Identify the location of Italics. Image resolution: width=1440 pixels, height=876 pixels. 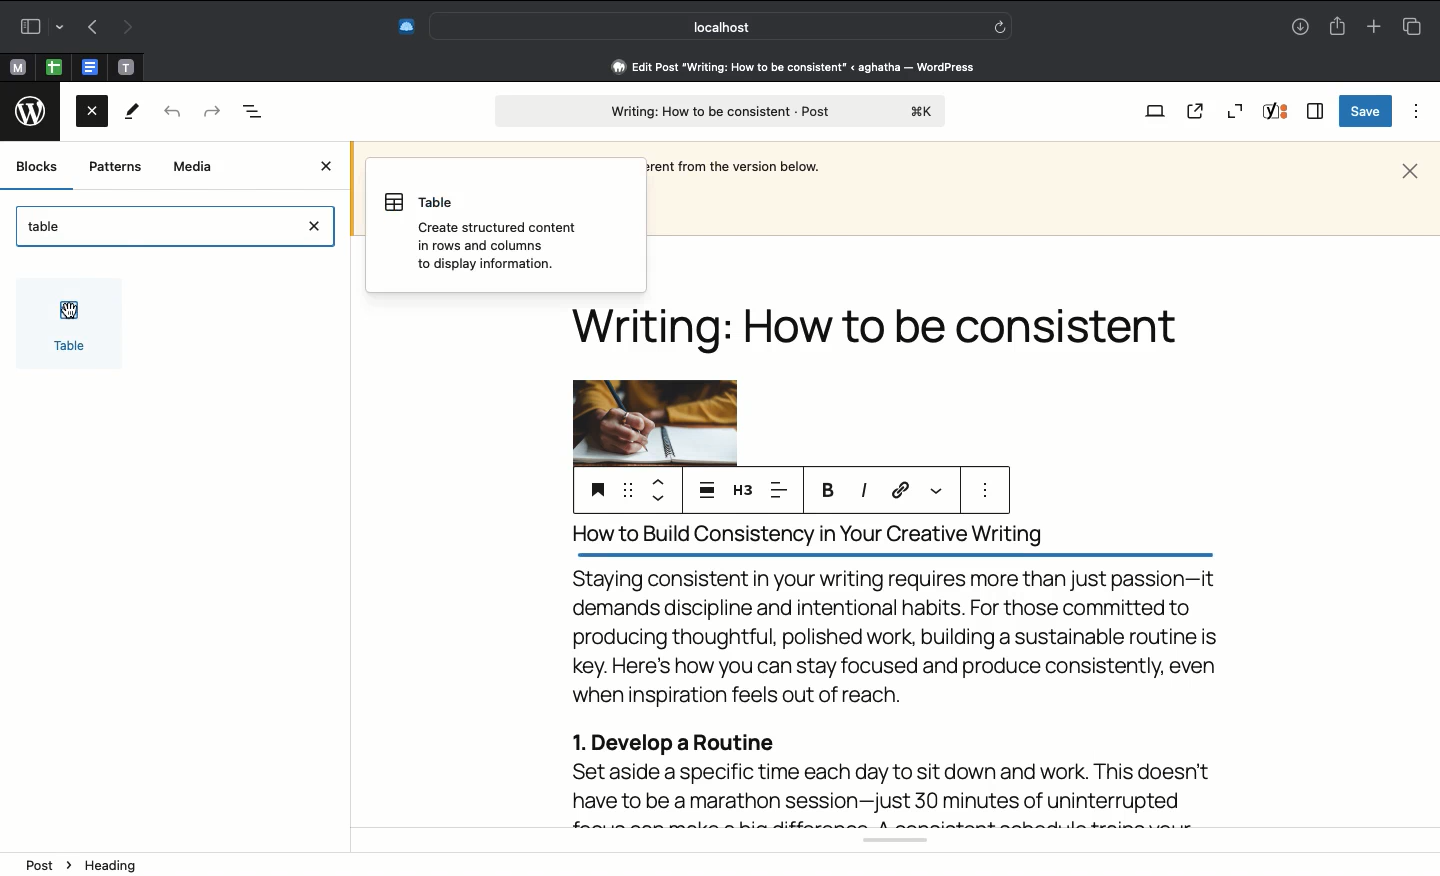
(863, 491).